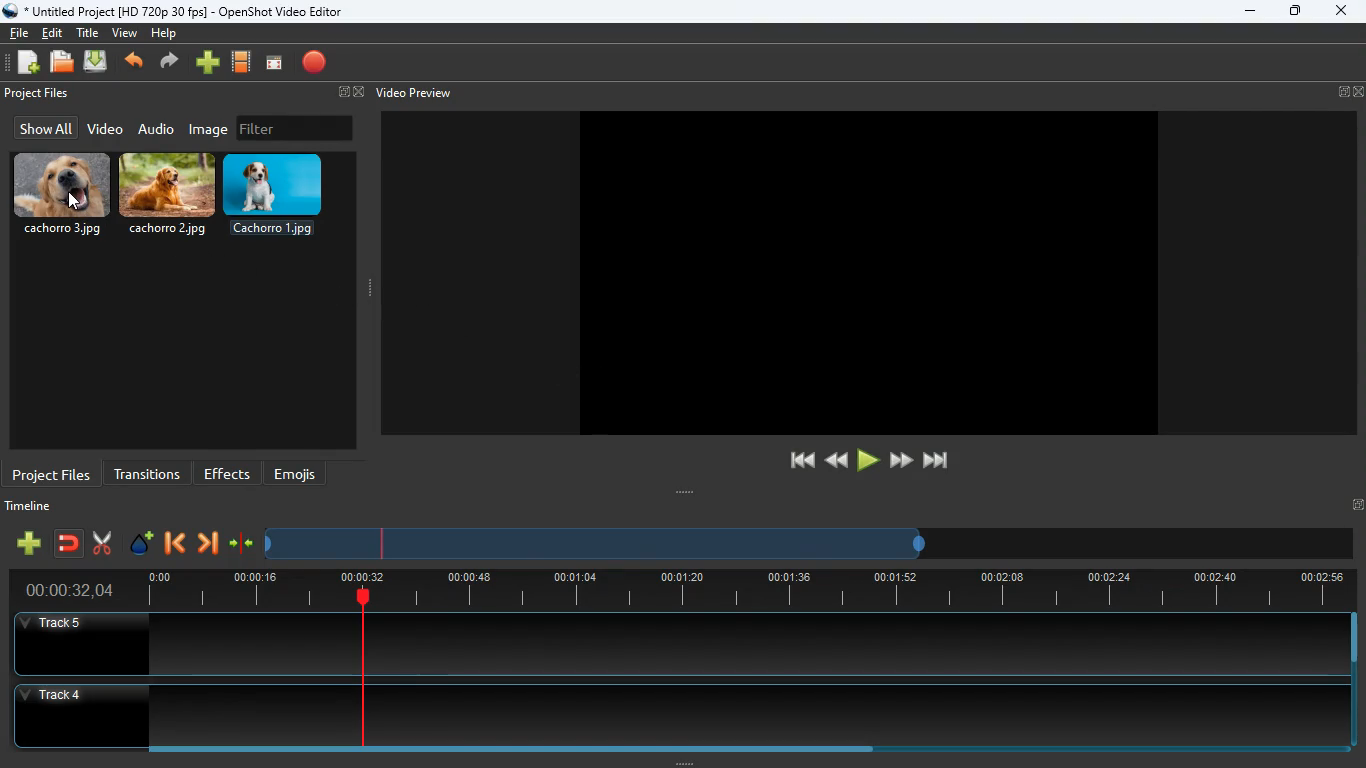 This screenshot has height=768, width=1366. What do you see at coordinates (242, 544) in the screenshot?
I see `compress` at bounding box center [242, 544].